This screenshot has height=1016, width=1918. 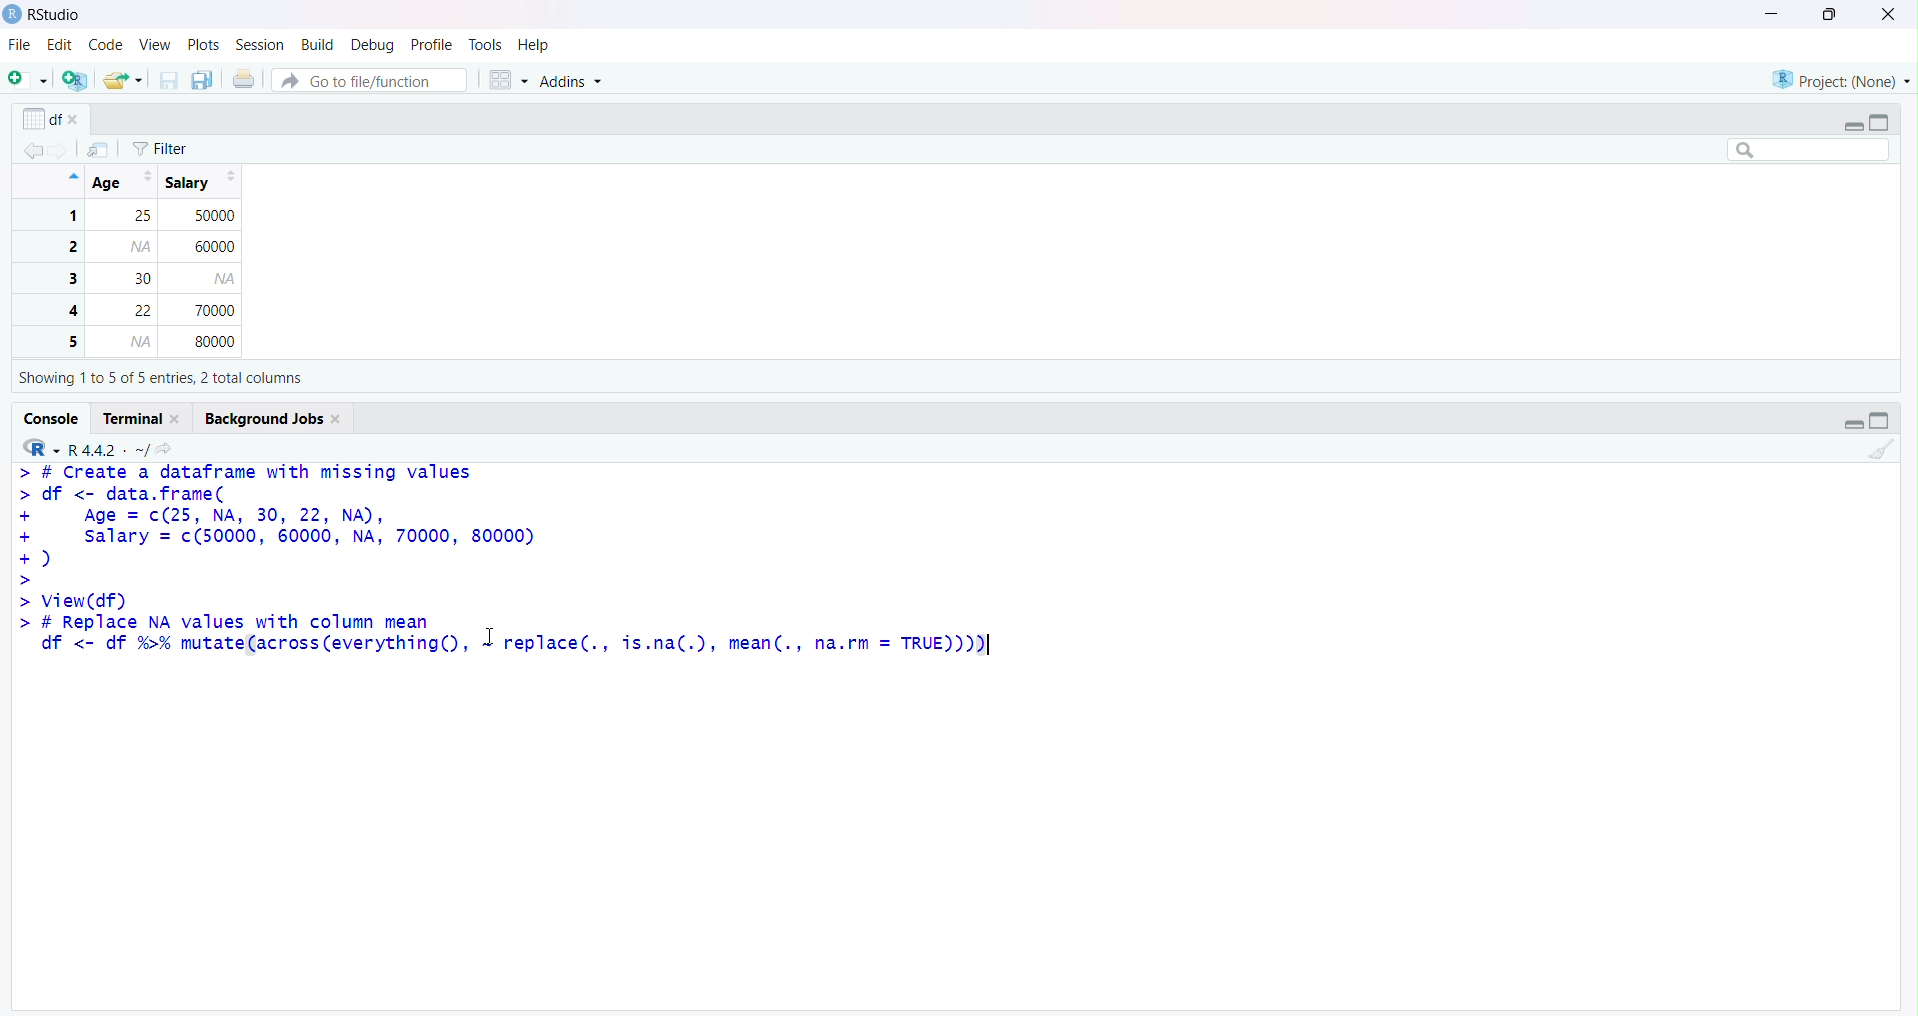 I want to click on Go back to the previous source location (Ctrl + F9), so click(x=32, y=148).